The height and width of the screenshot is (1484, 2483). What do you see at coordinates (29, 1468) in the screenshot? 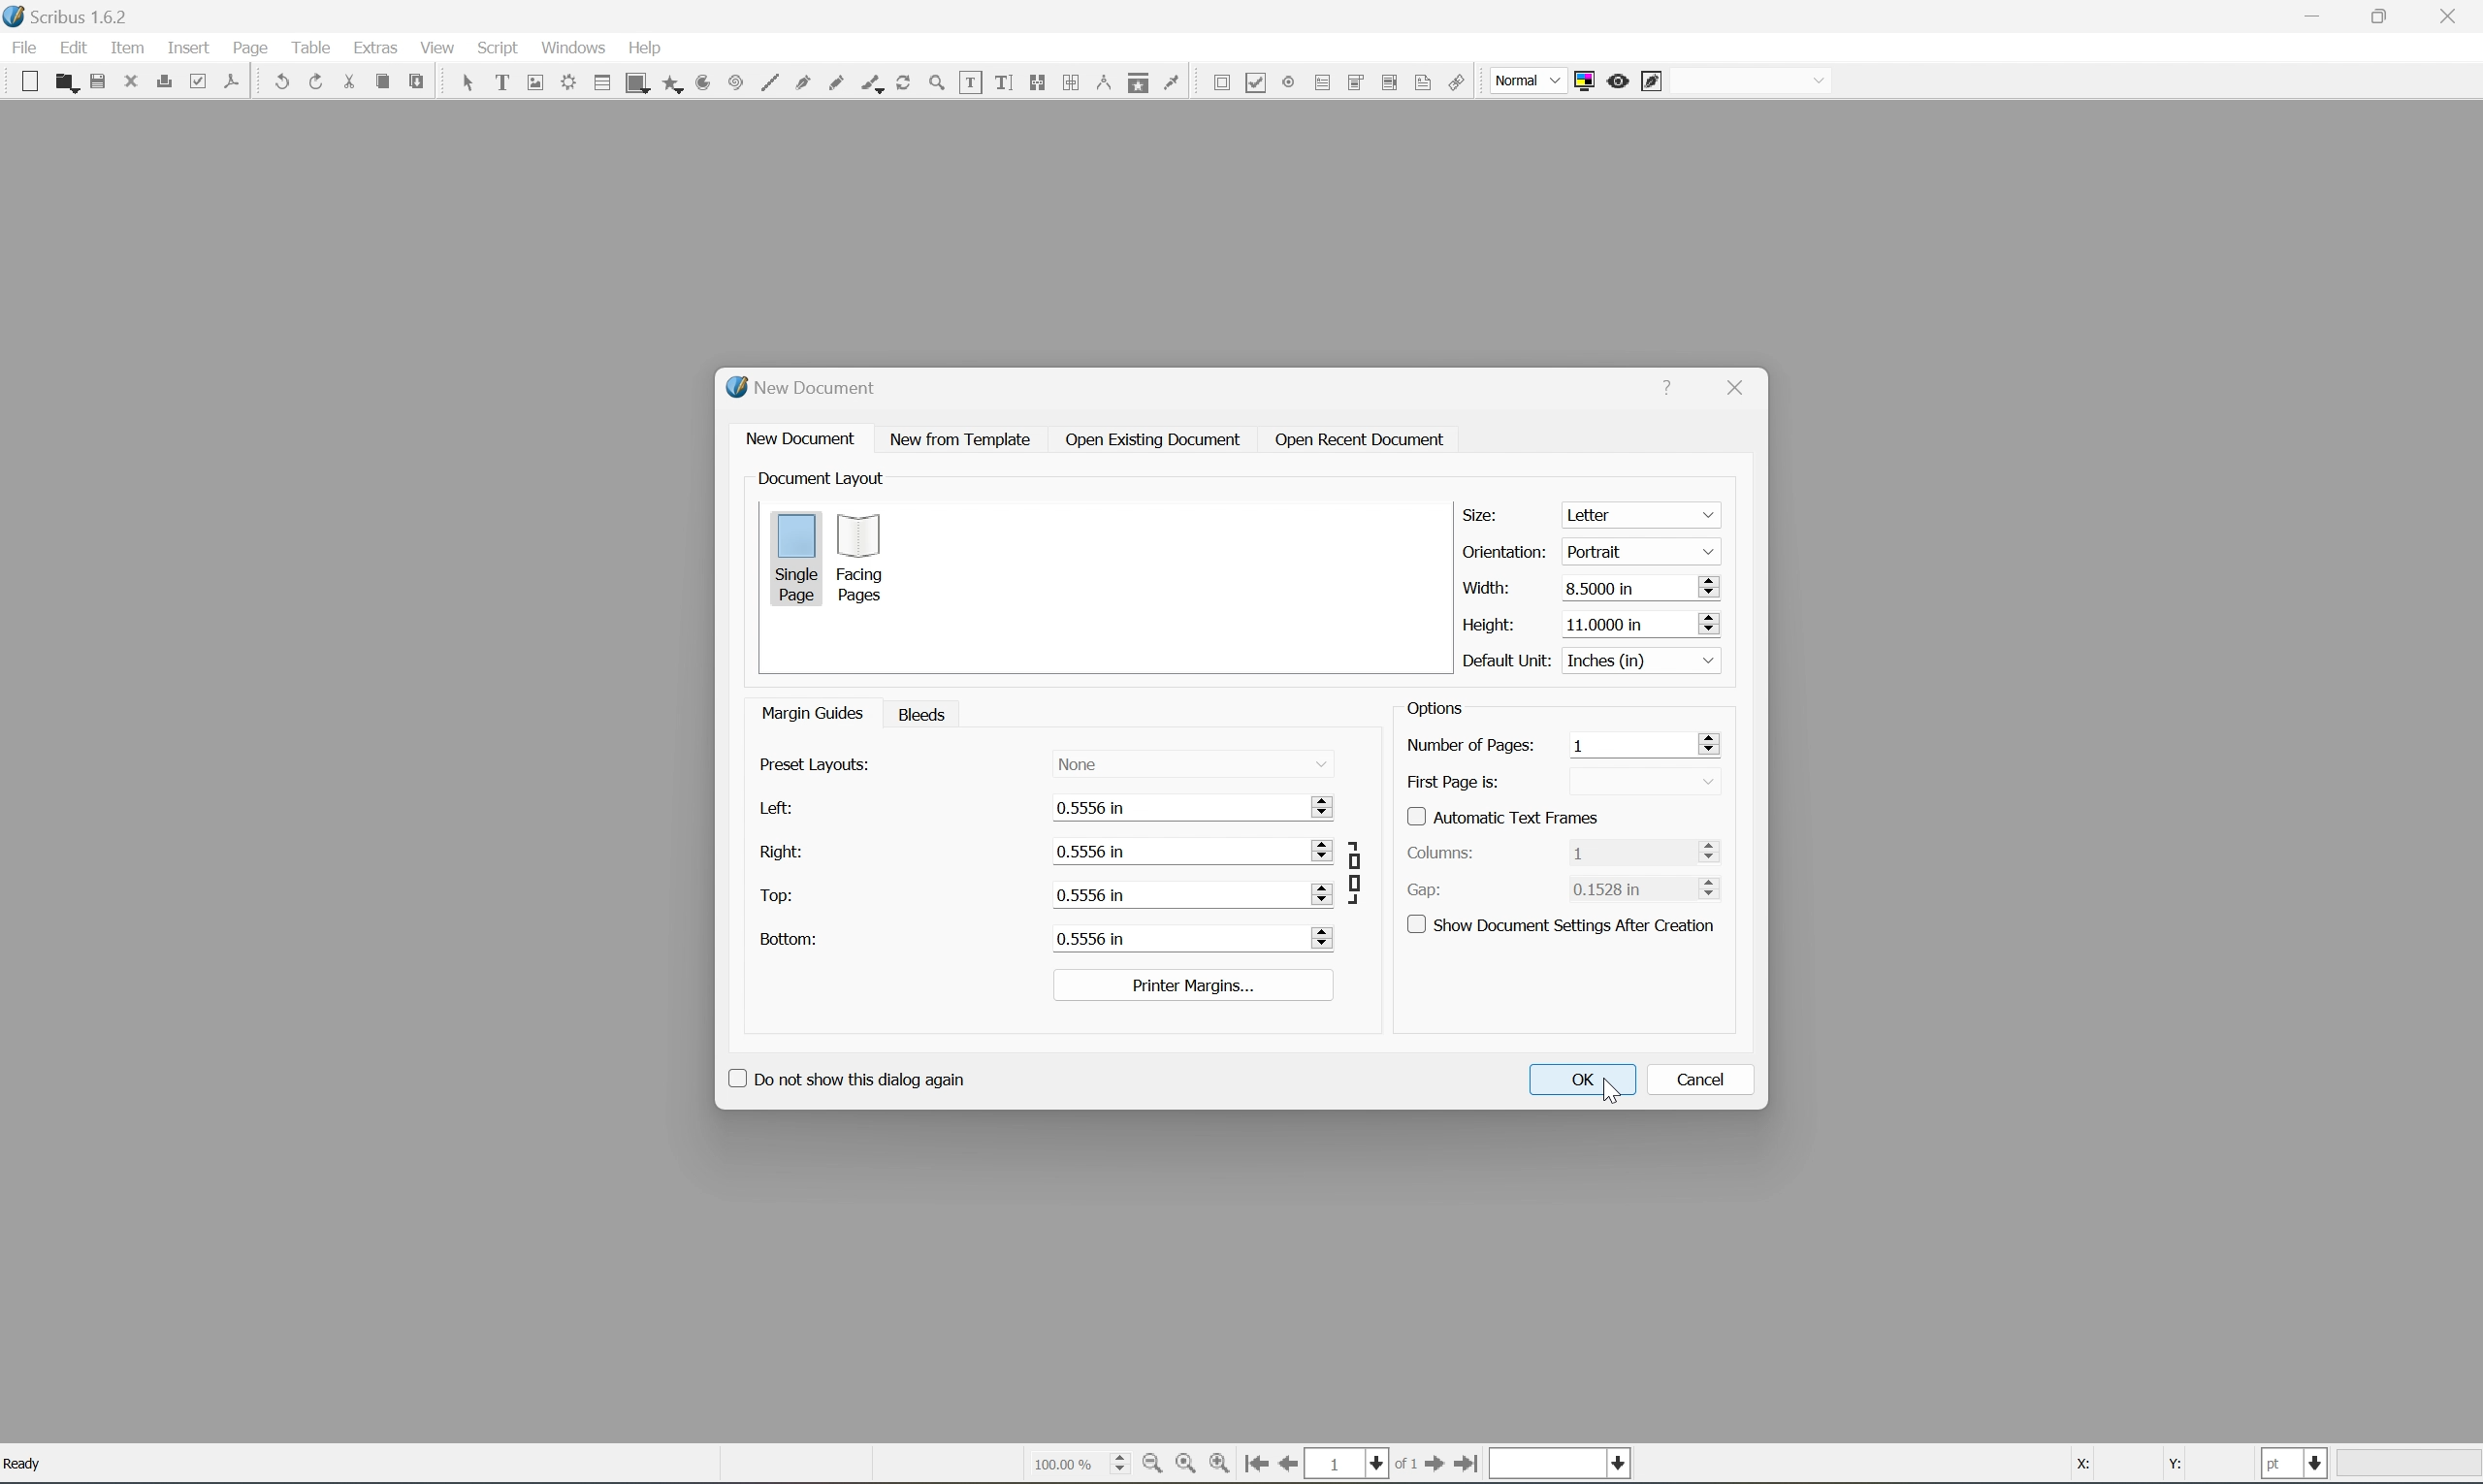
I see `Ready` at bounding box center [29, 1468].